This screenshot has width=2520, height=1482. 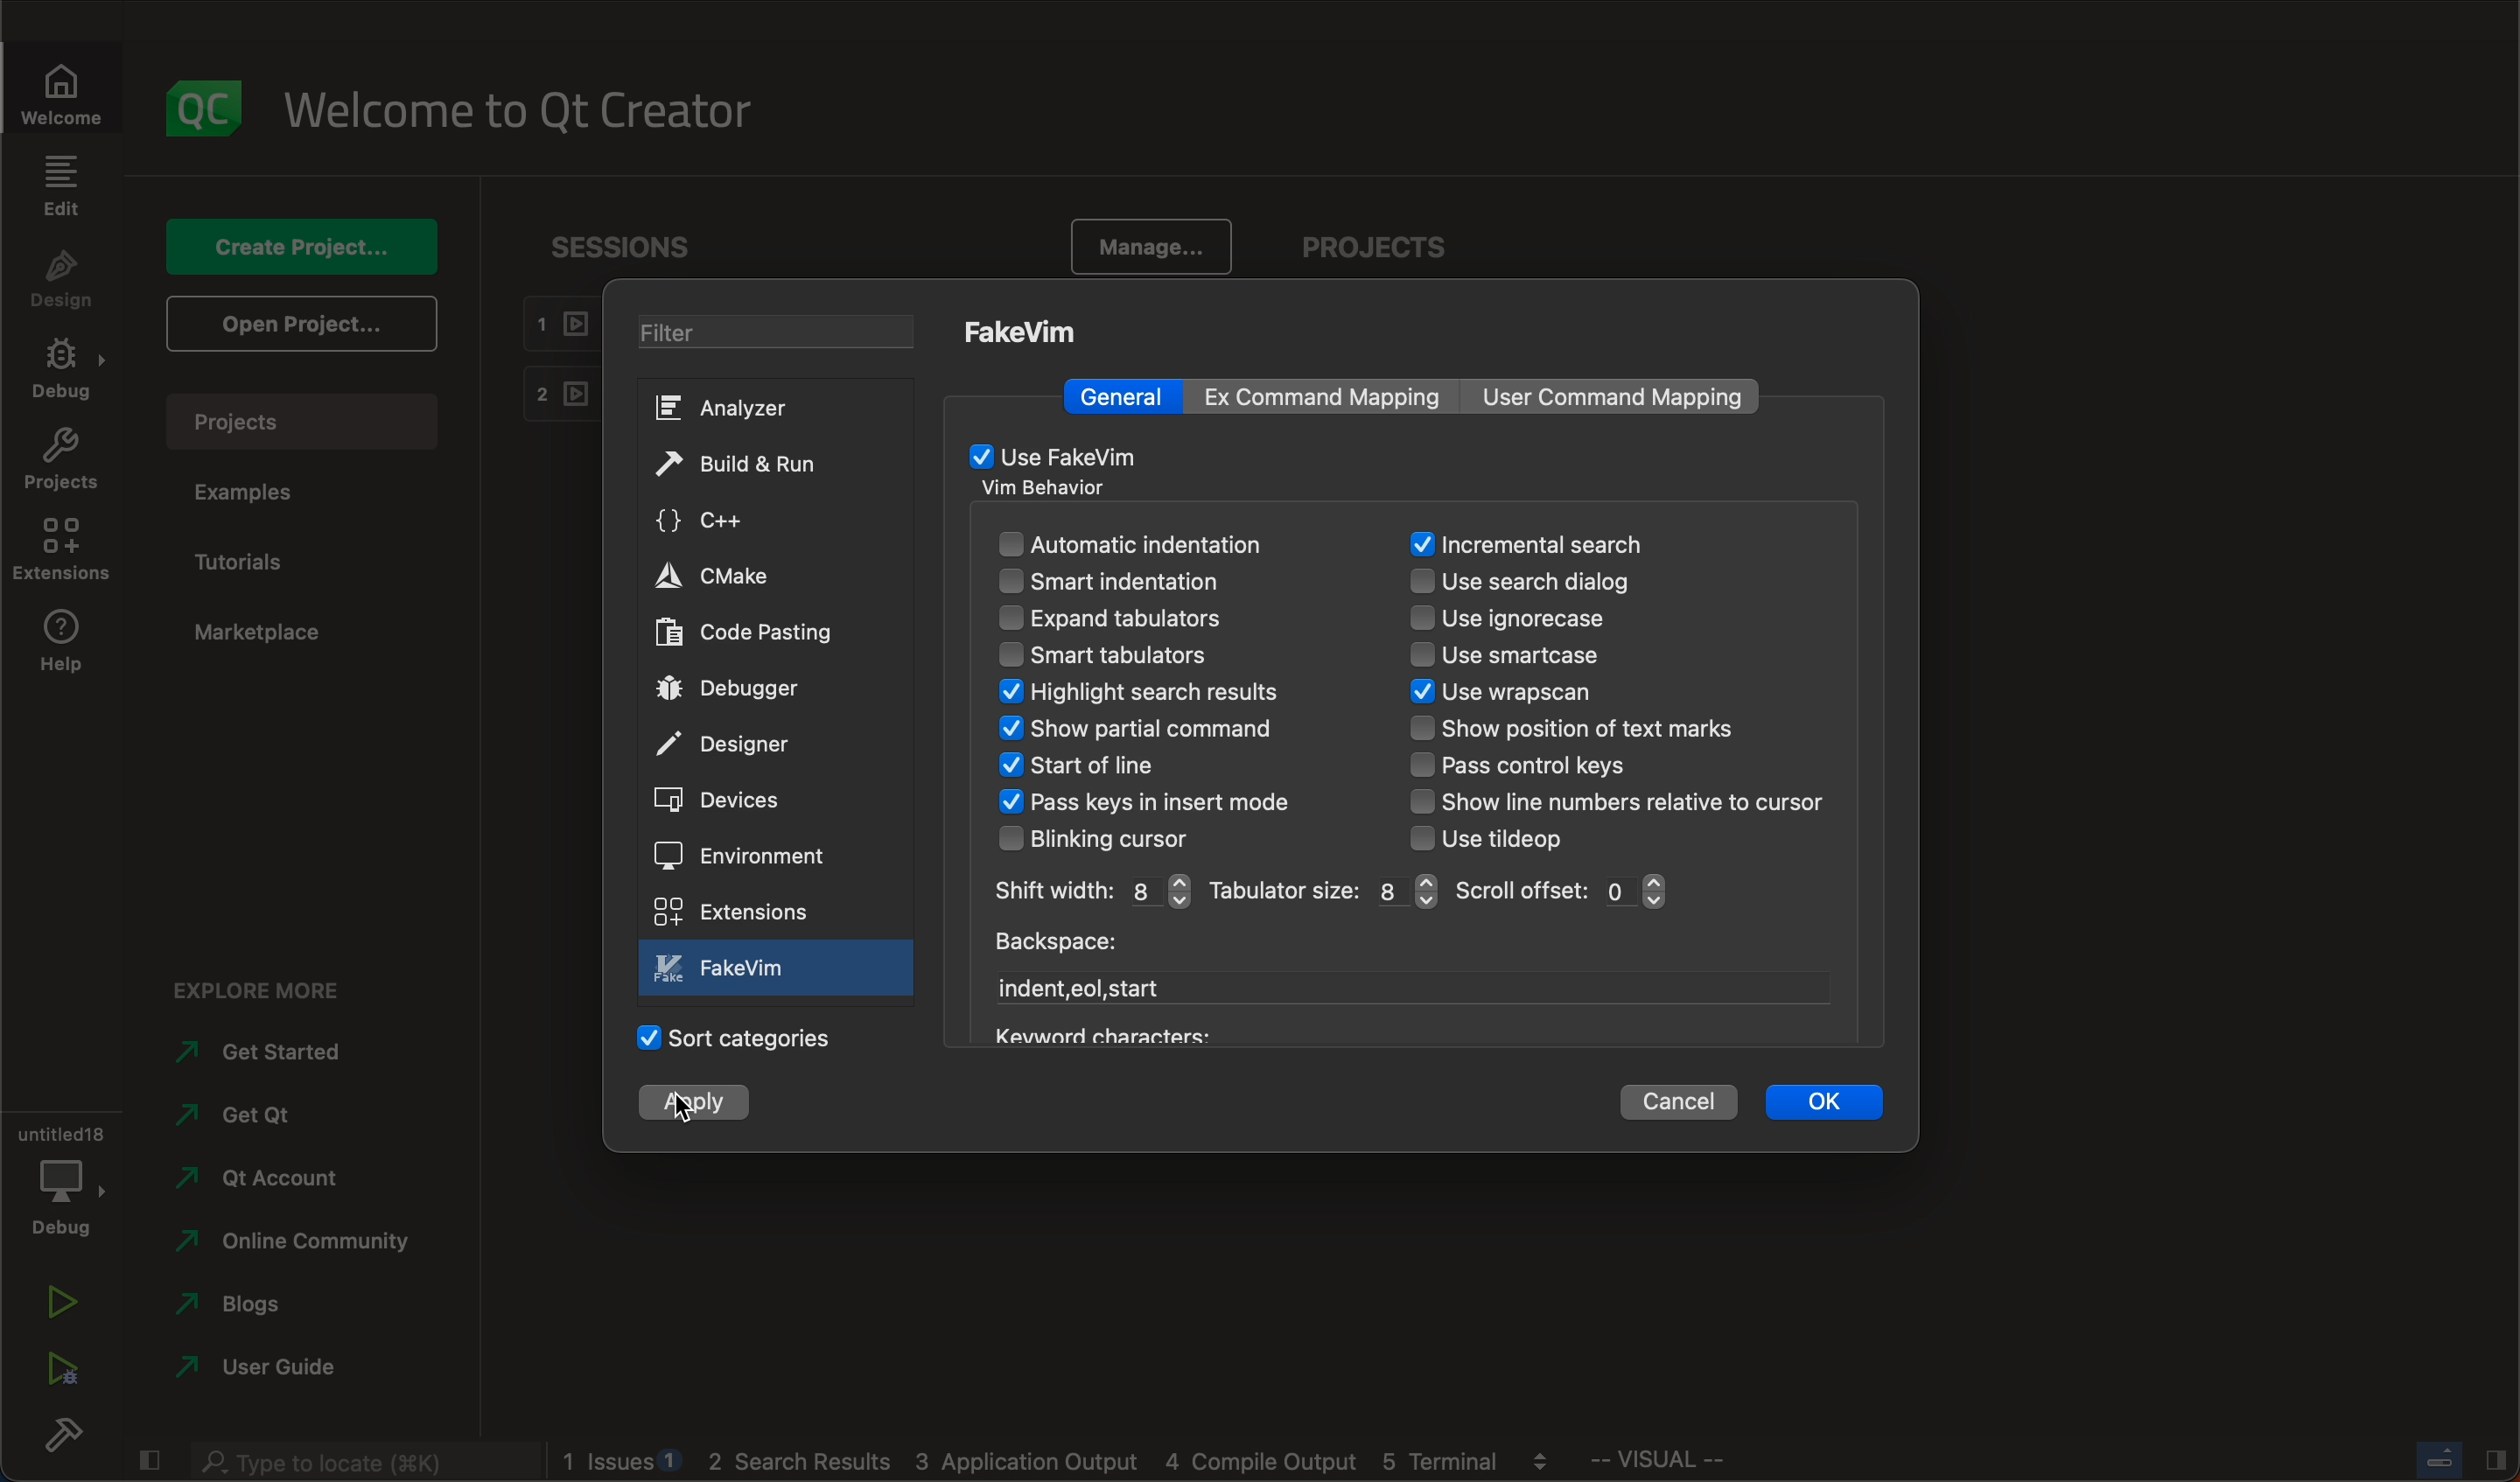 What do you see at coordinates (1026, 331) in the screenshot?
I see `fakeVim` at bounding box center [1026, 331].